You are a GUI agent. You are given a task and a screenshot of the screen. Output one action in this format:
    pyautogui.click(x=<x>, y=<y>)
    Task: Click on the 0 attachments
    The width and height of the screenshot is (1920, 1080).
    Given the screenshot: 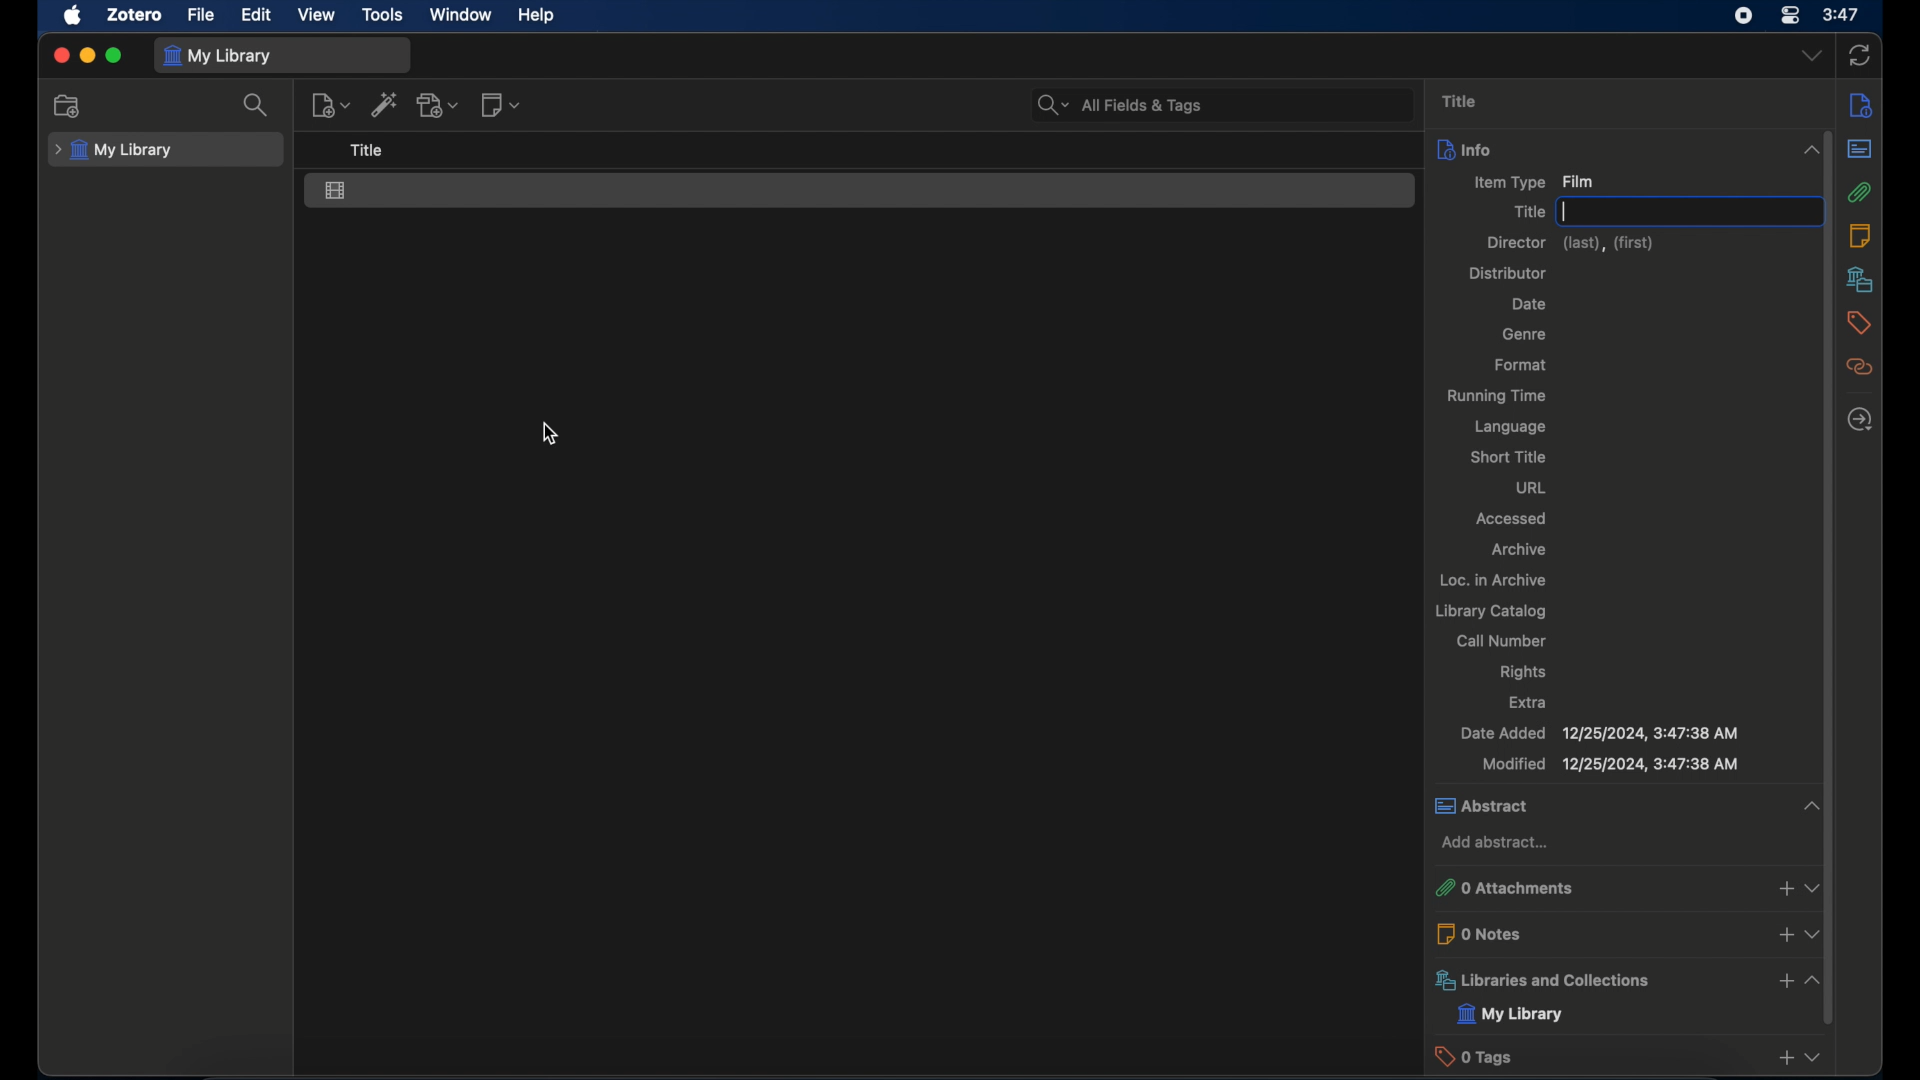 What is the action you would take?
    pyautogui.click(x=1584, y=887)
    